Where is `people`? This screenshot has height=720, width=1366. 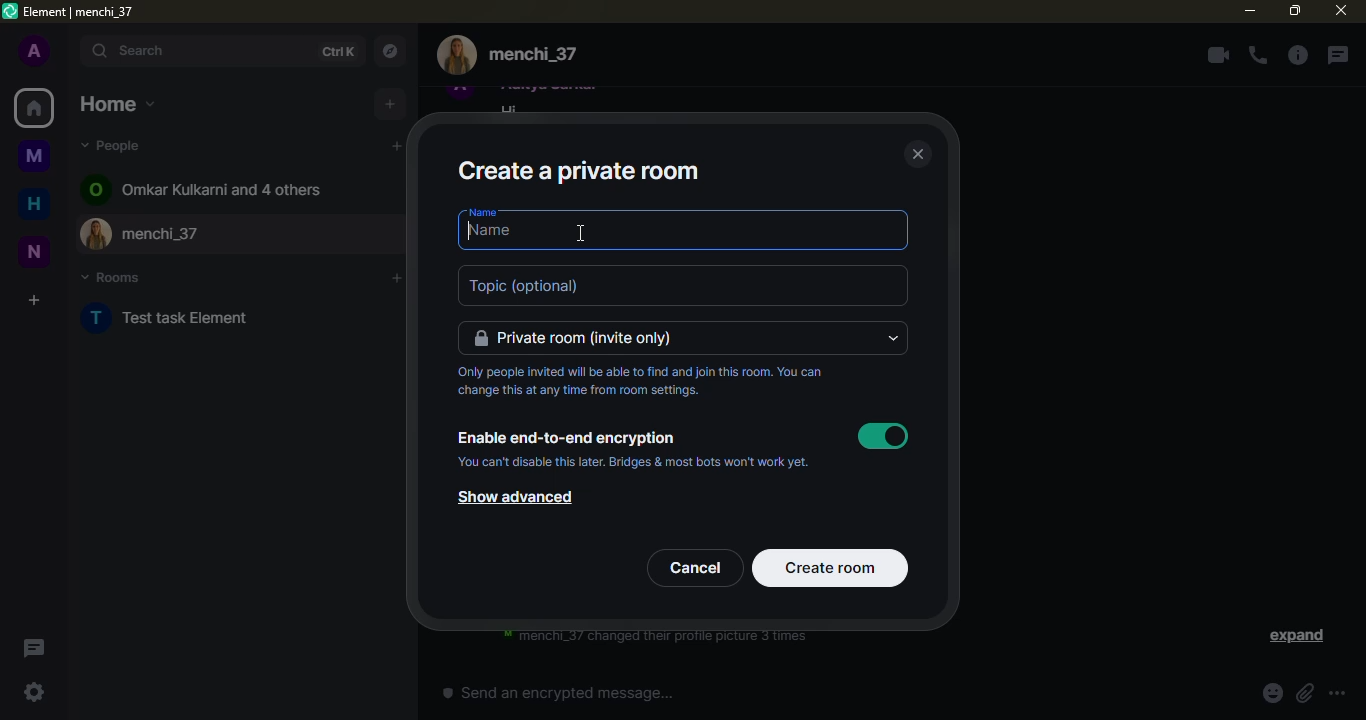
people is located at coordinates (114, 145).